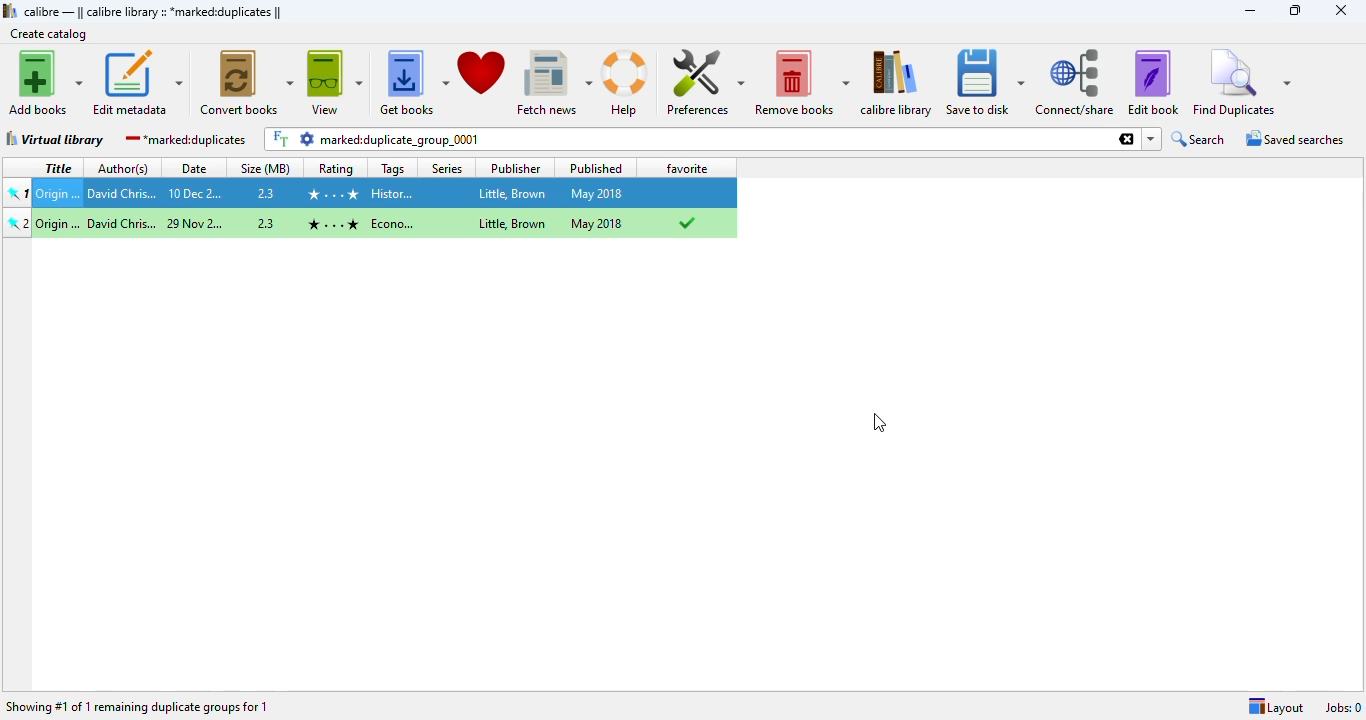 This screenshot has width=1366, height=720. I want to click on title, so click(57, 167).